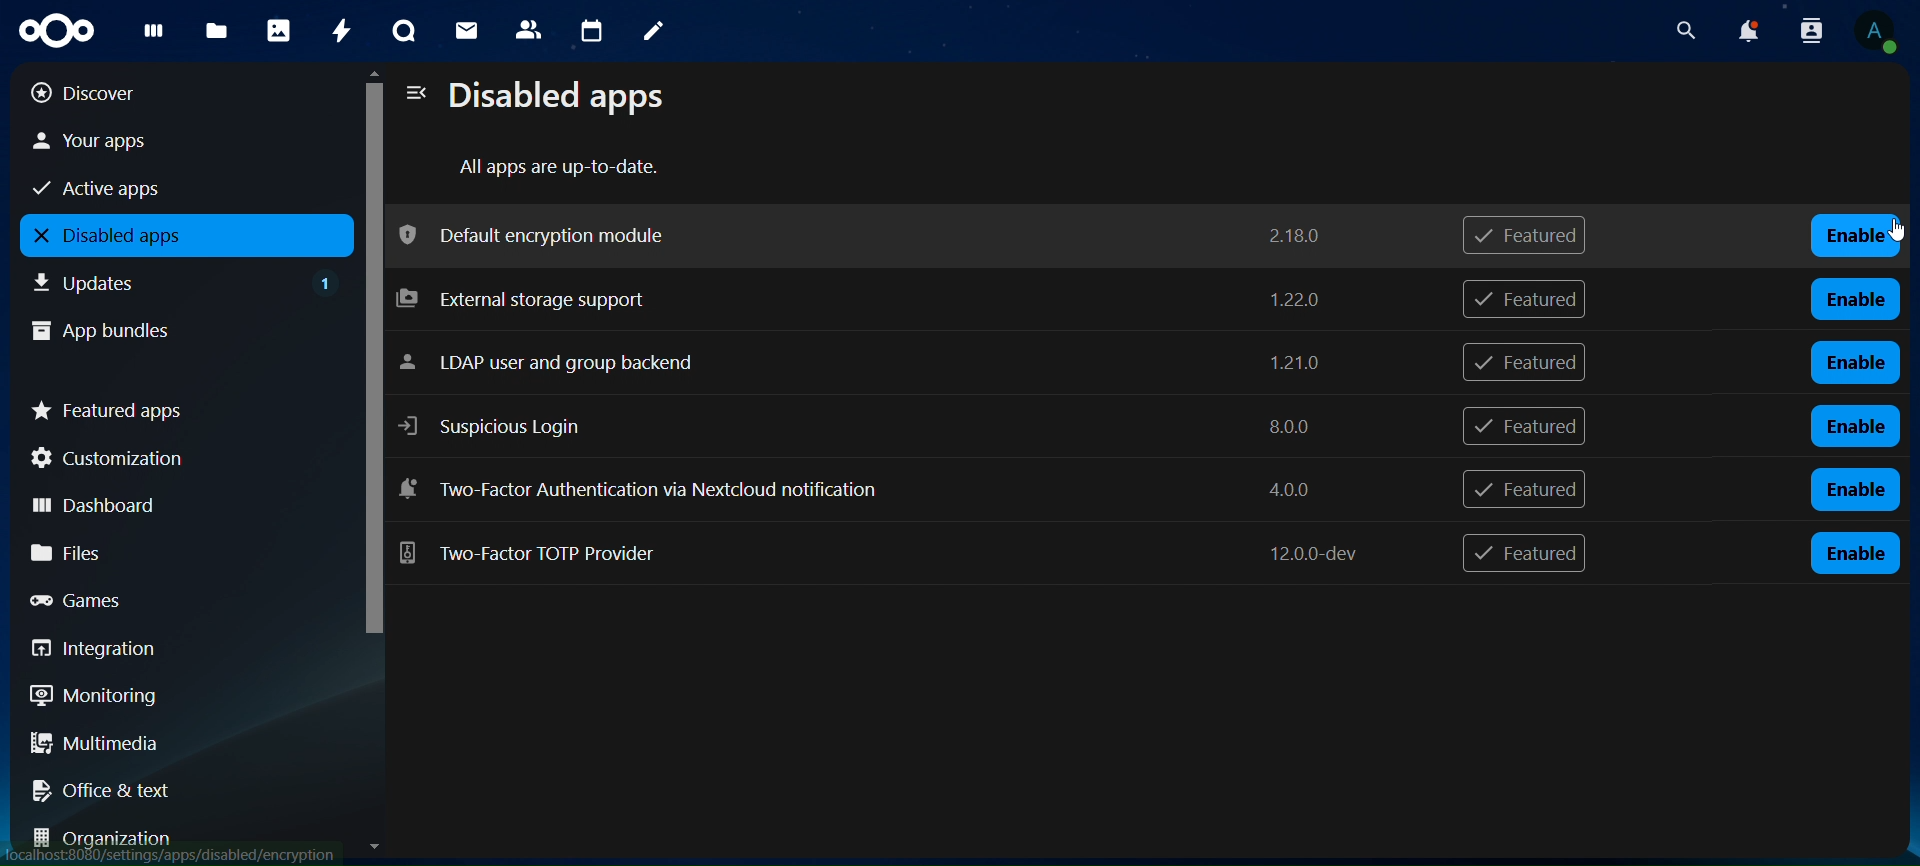 This screenshot has height=866, width=1920. I want to click on mail, so click(466, 28).